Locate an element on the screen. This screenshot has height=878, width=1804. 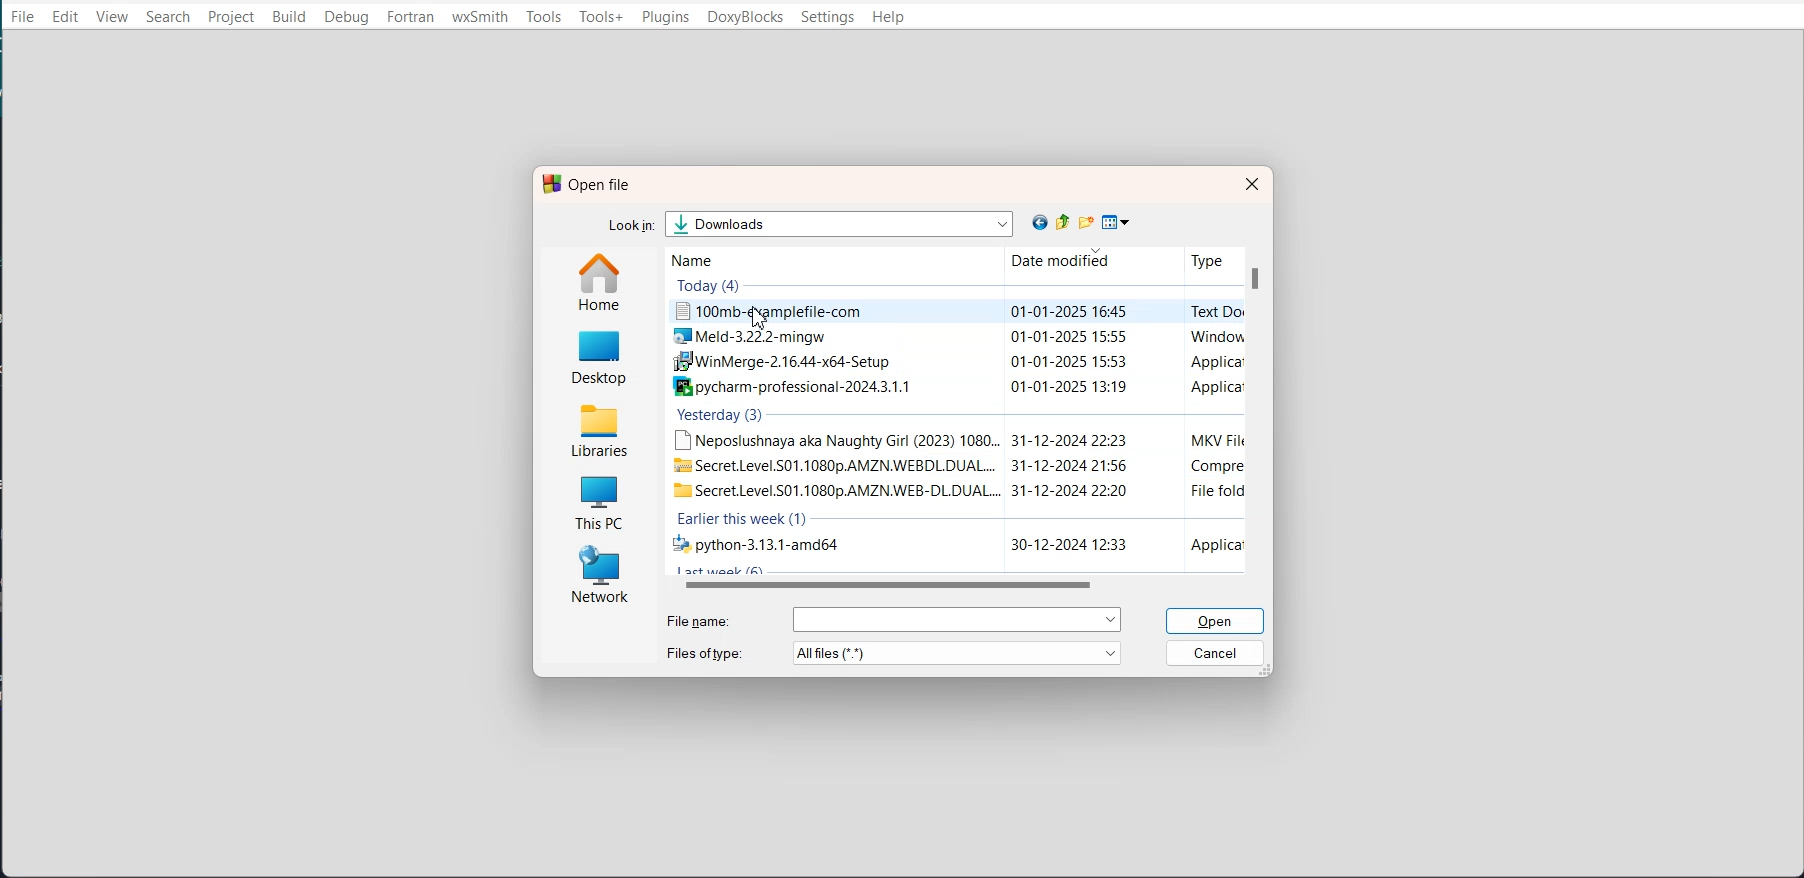
Naughty Girl (2023) is located at coordinates (953, 439).